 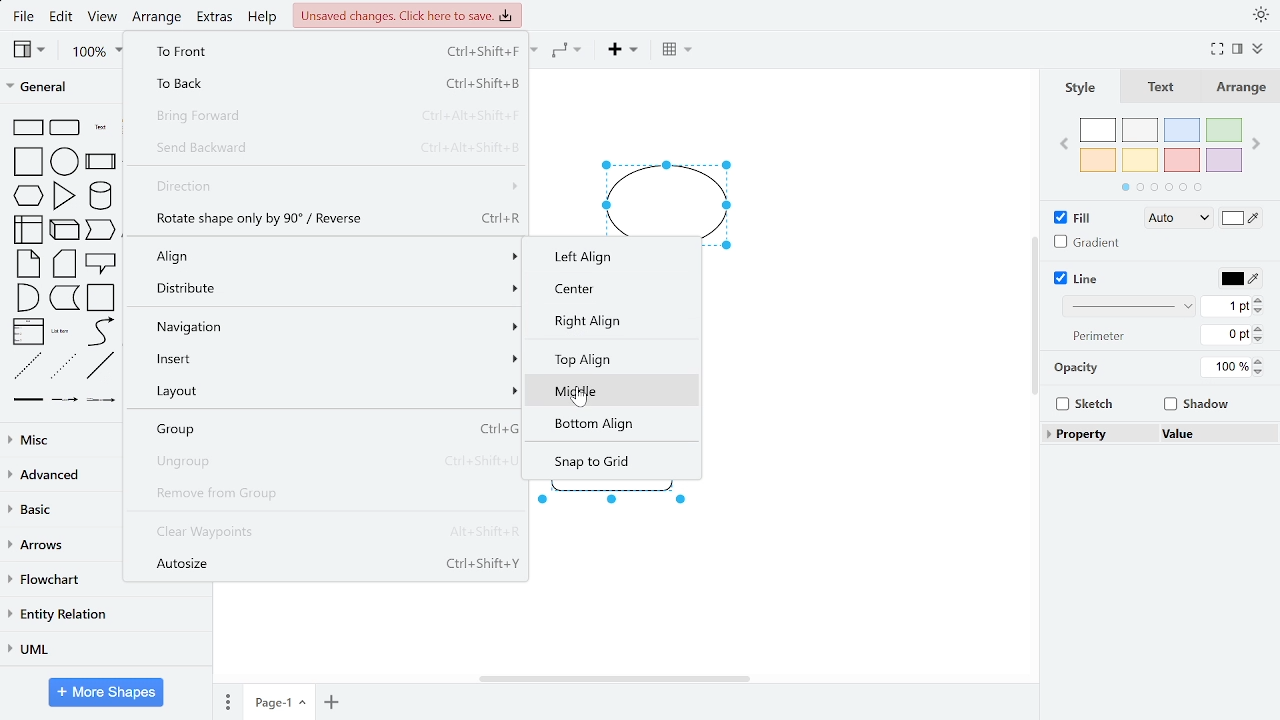 I want to click on arrange, so click(x=159, y=17).